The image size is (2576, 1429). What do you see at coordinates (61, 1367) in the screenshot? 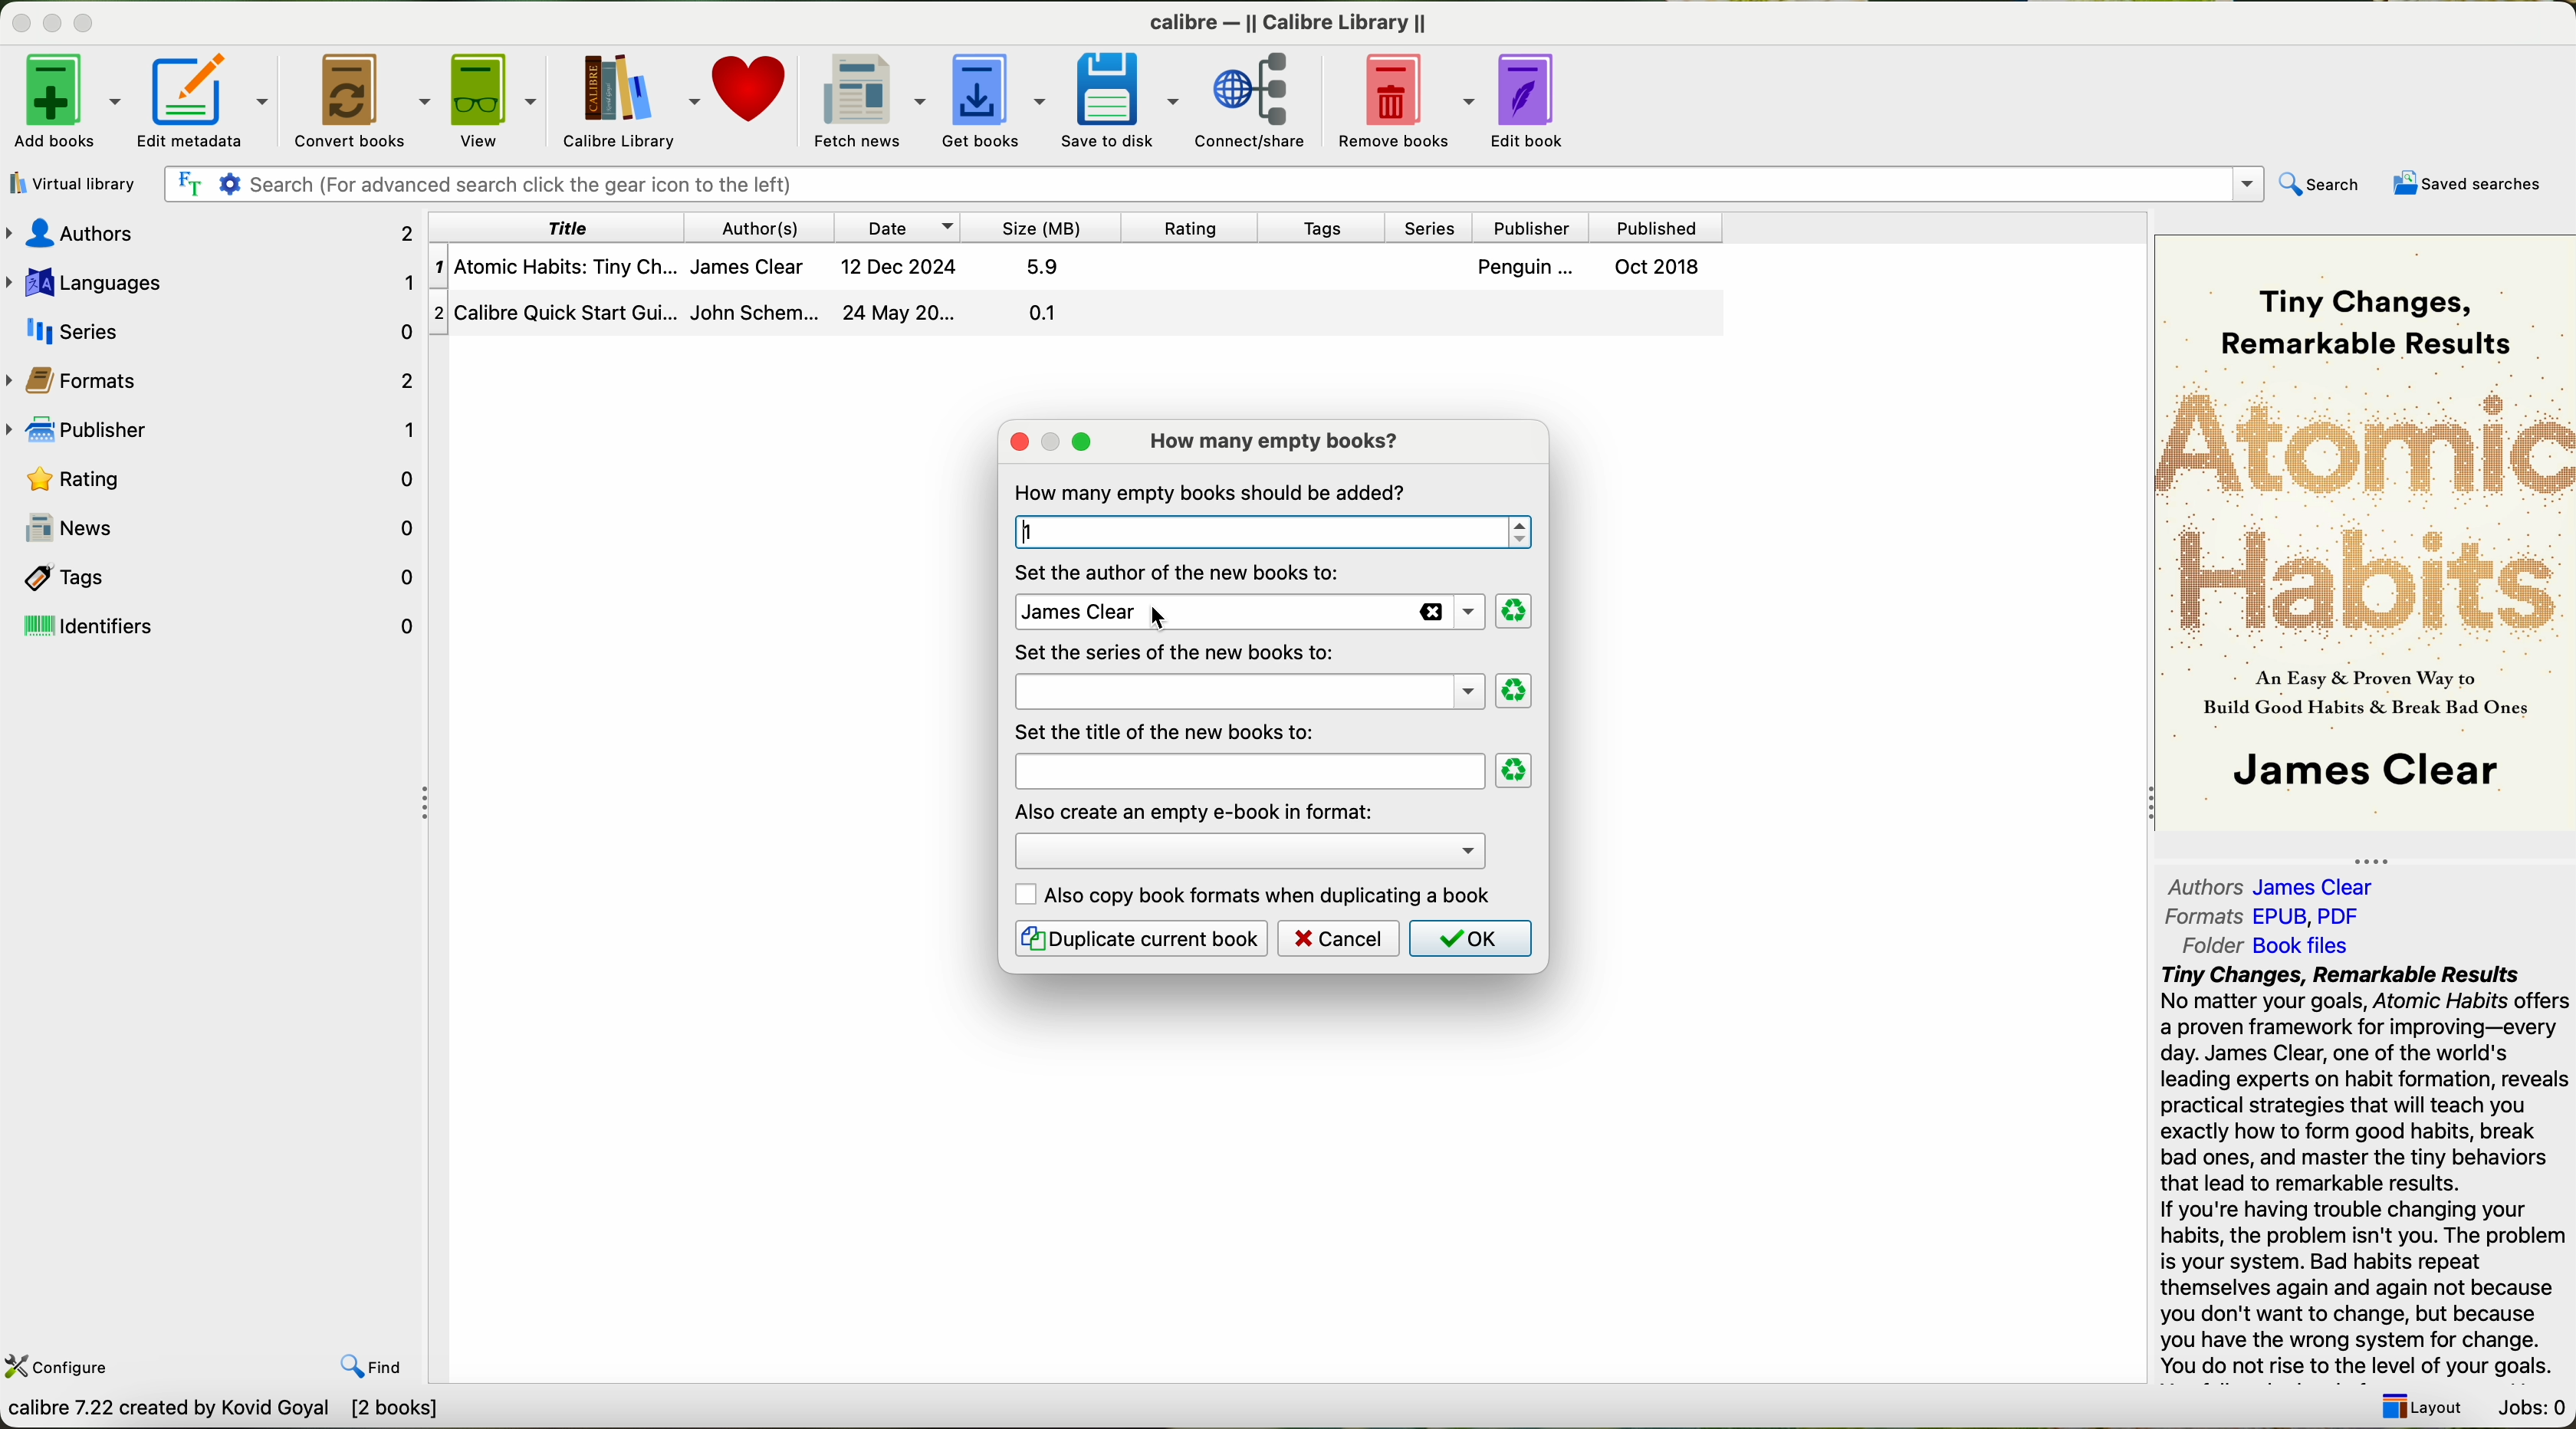
I see `configure` at bounding box center [61, 1367].